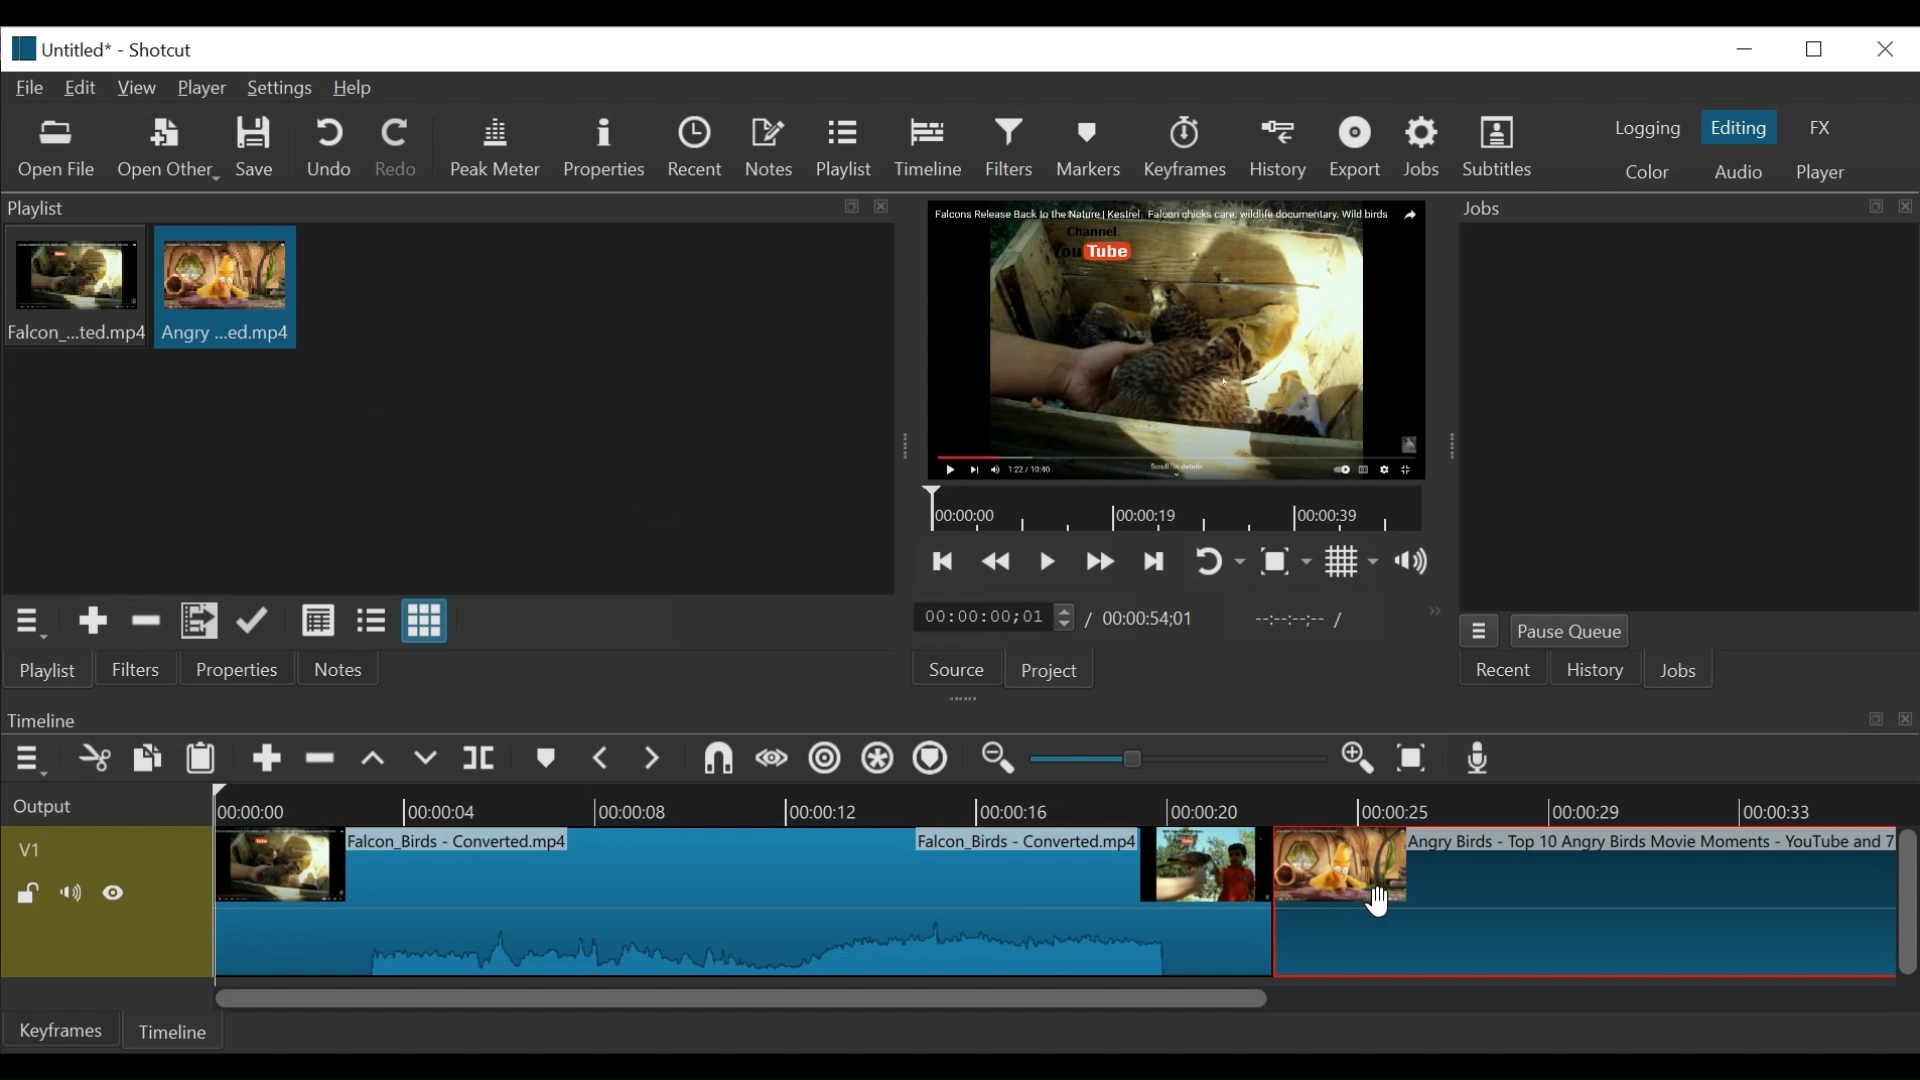 The image size is (1920, 1080). I want to click on play quickly backward, so click(997, 562).